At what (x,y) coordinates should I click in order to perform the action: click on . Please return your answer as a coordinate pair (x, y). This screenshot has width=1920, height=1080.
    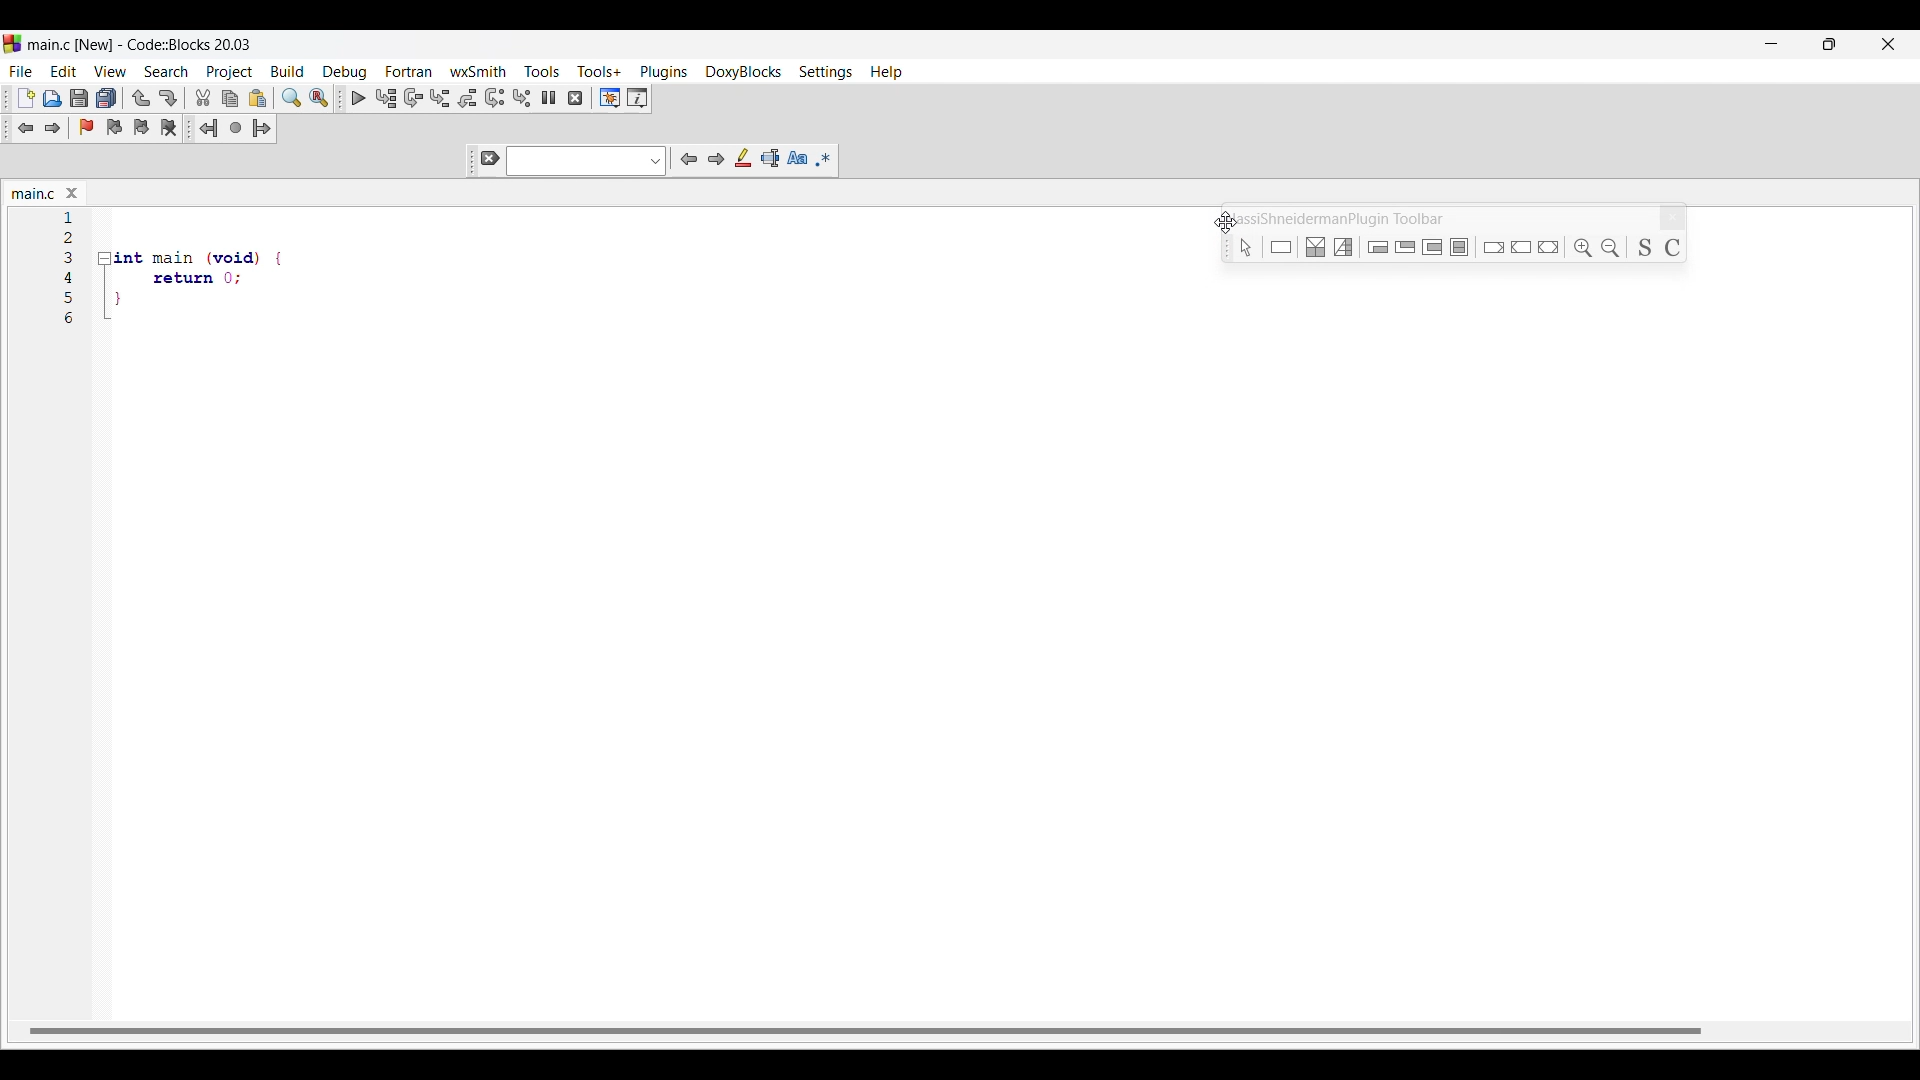
    Looking at the image, I should click on (171, 305).